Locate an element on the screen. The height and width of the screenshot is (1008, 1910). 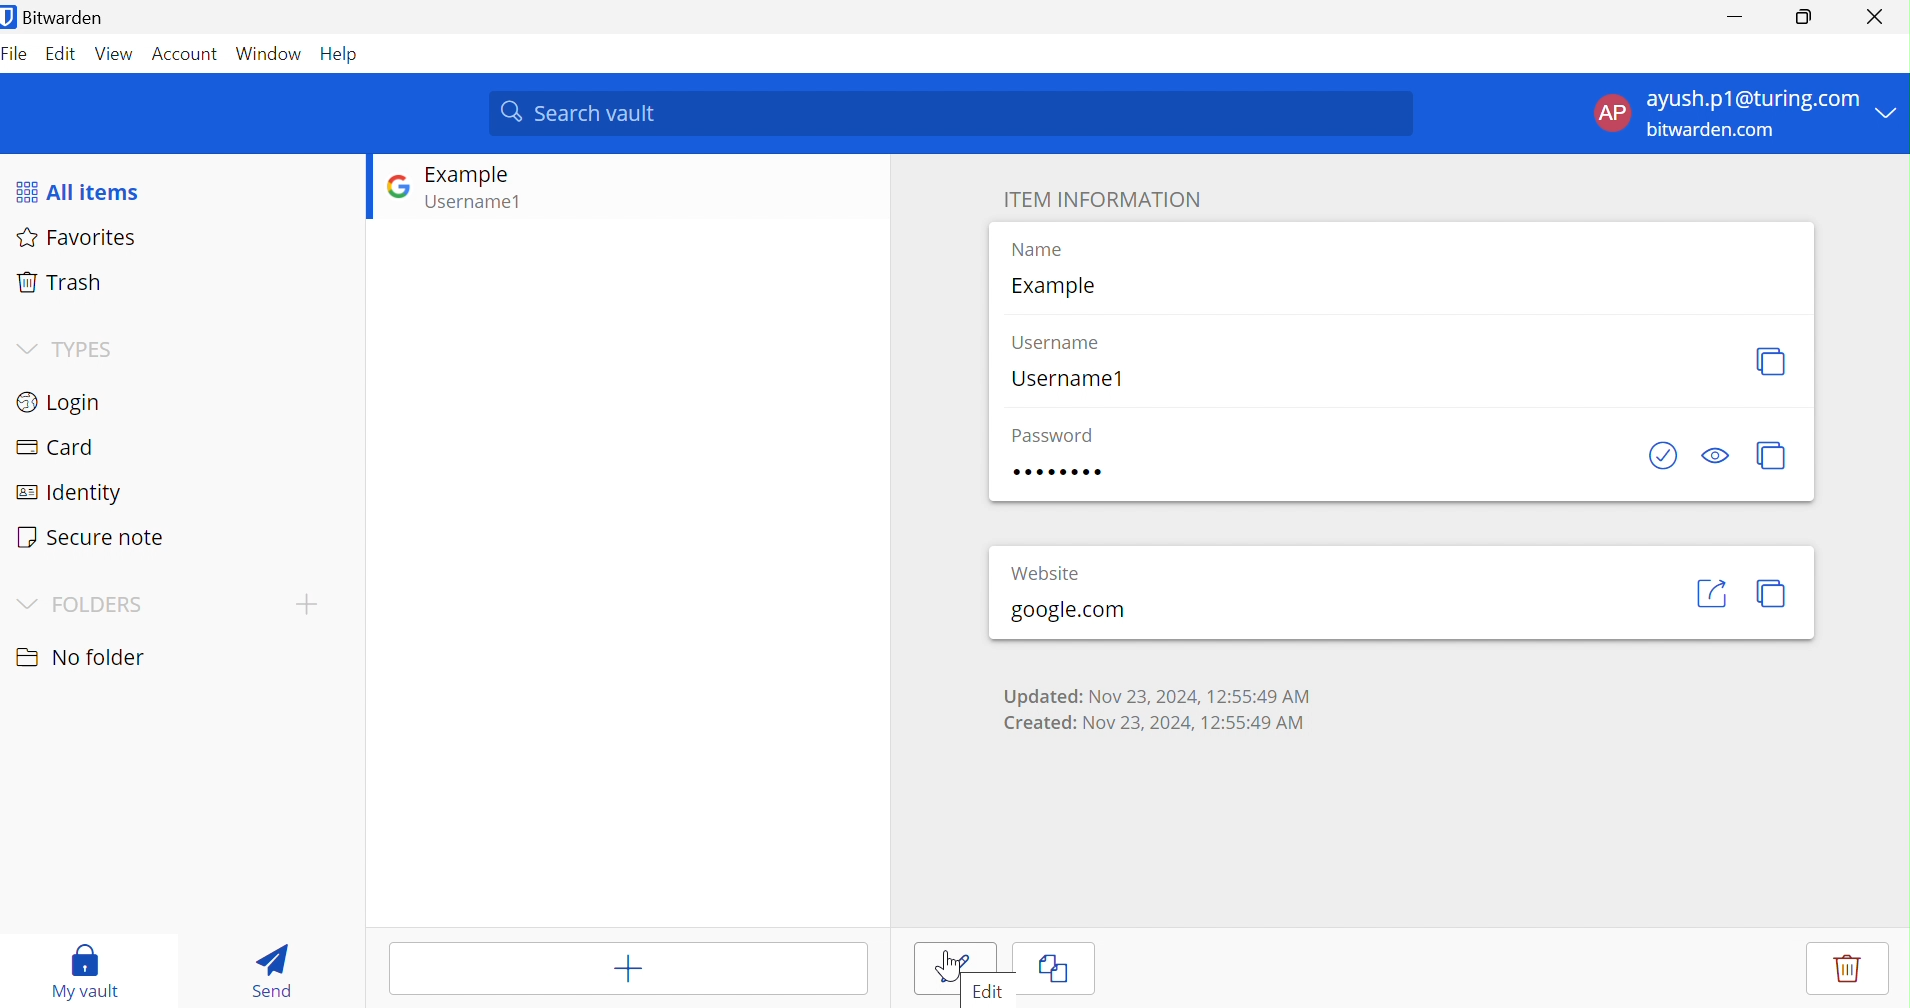
google.com is located at coordinates (1066, 611).